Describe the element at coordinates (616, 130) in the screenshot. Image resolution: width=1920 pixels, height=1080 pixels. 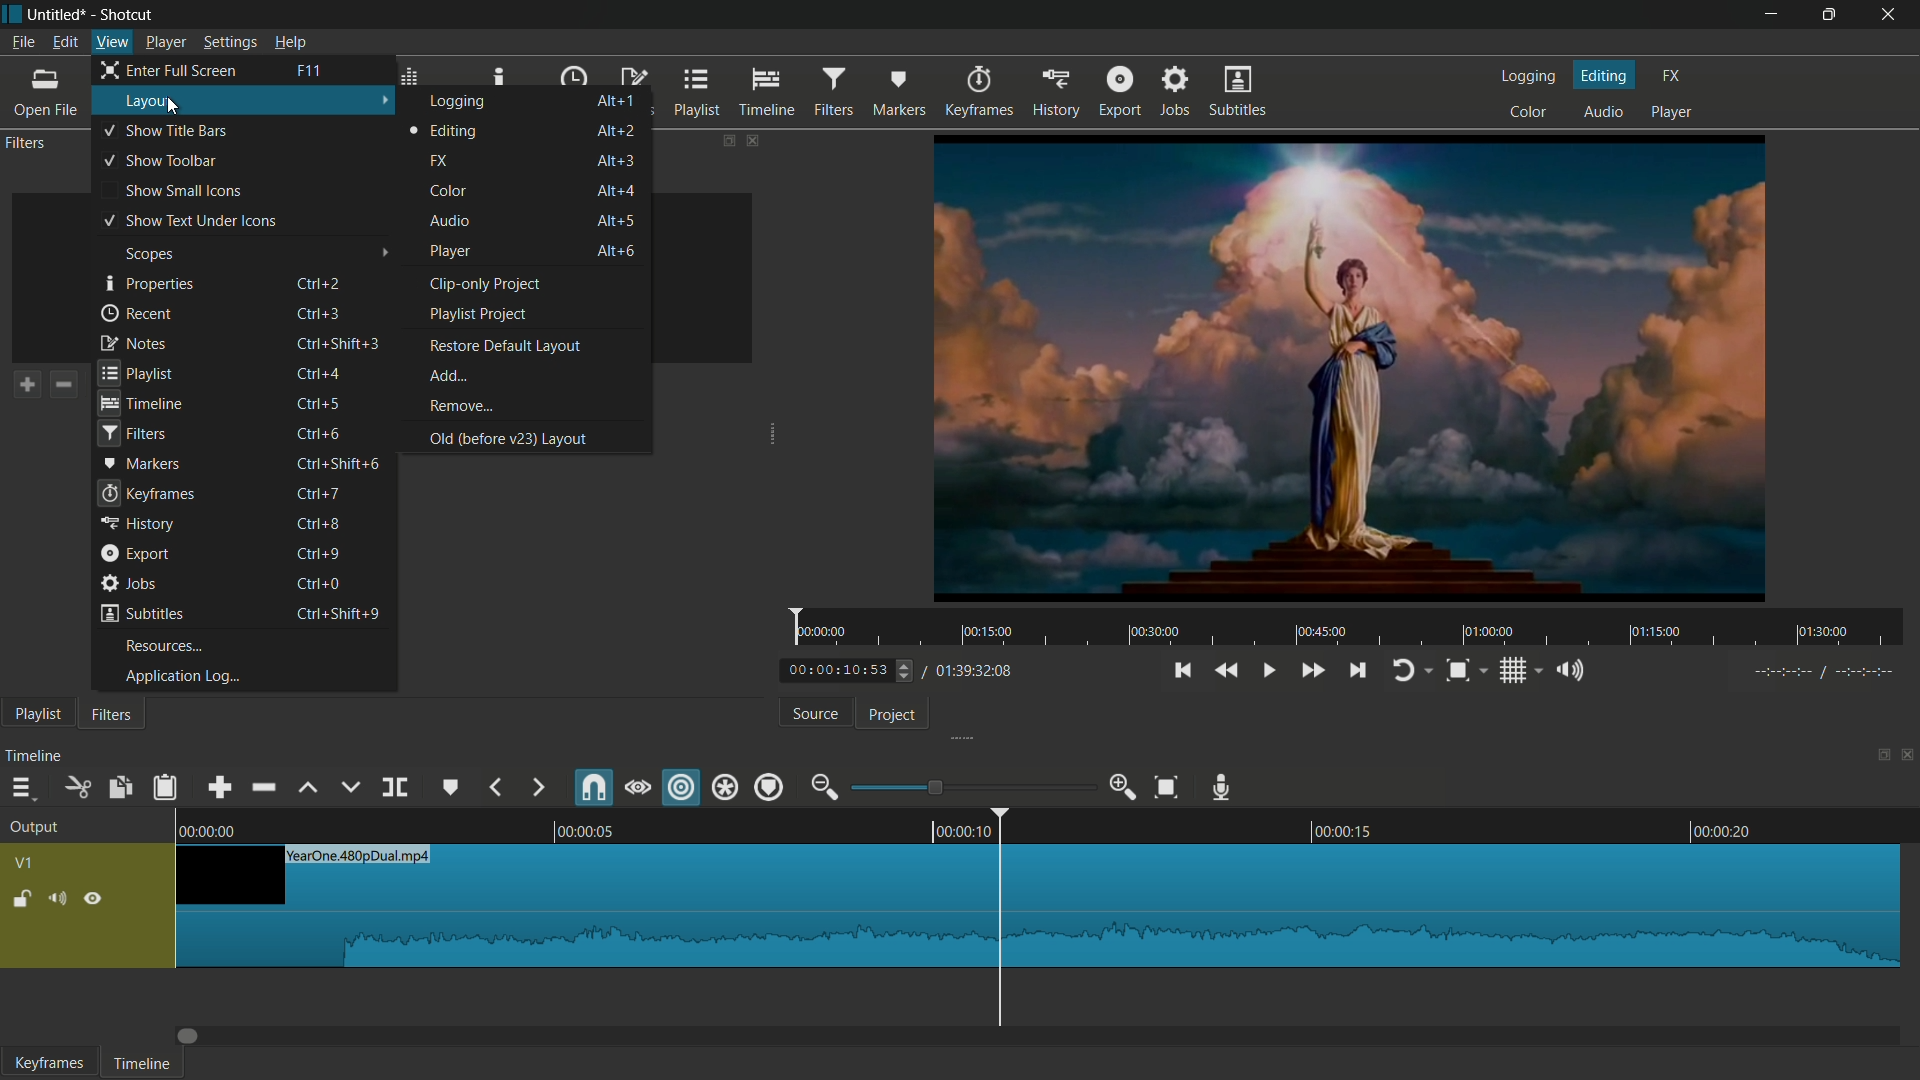
I see `keyboard shortcut` at that location.